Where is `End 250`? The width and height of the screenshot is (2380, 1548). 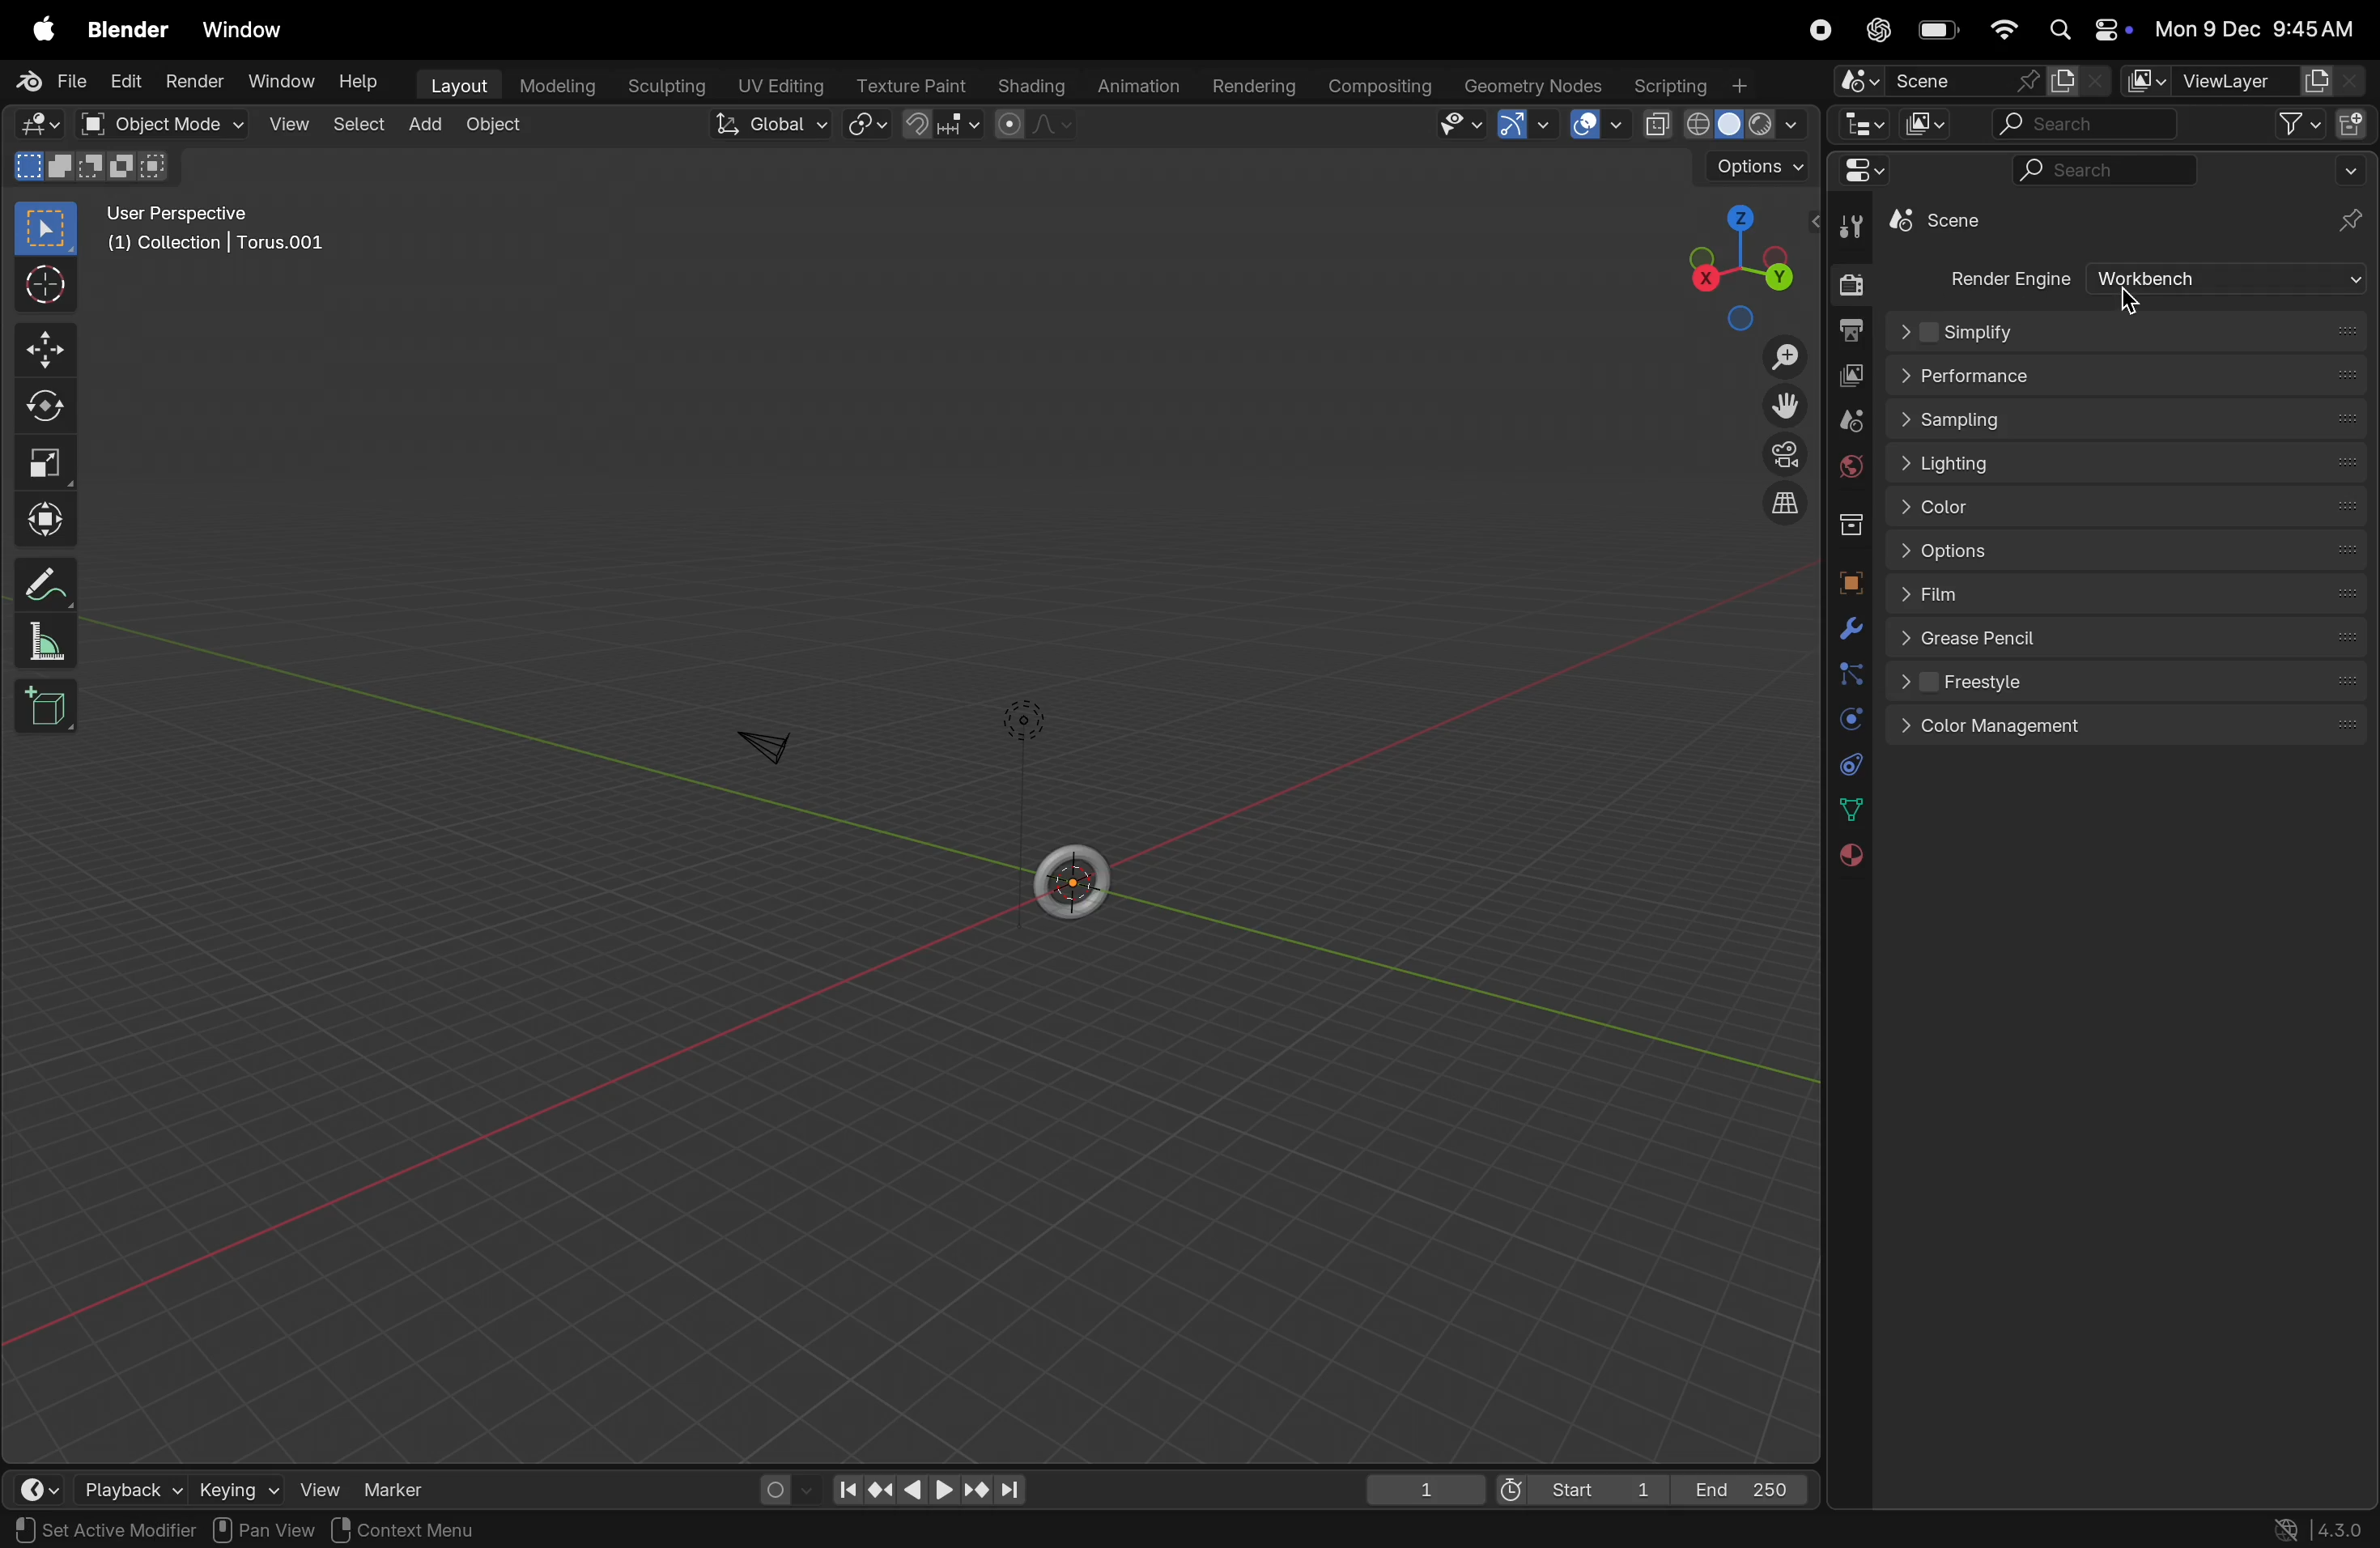 End 250 is located at coordinates (1742, 1491).